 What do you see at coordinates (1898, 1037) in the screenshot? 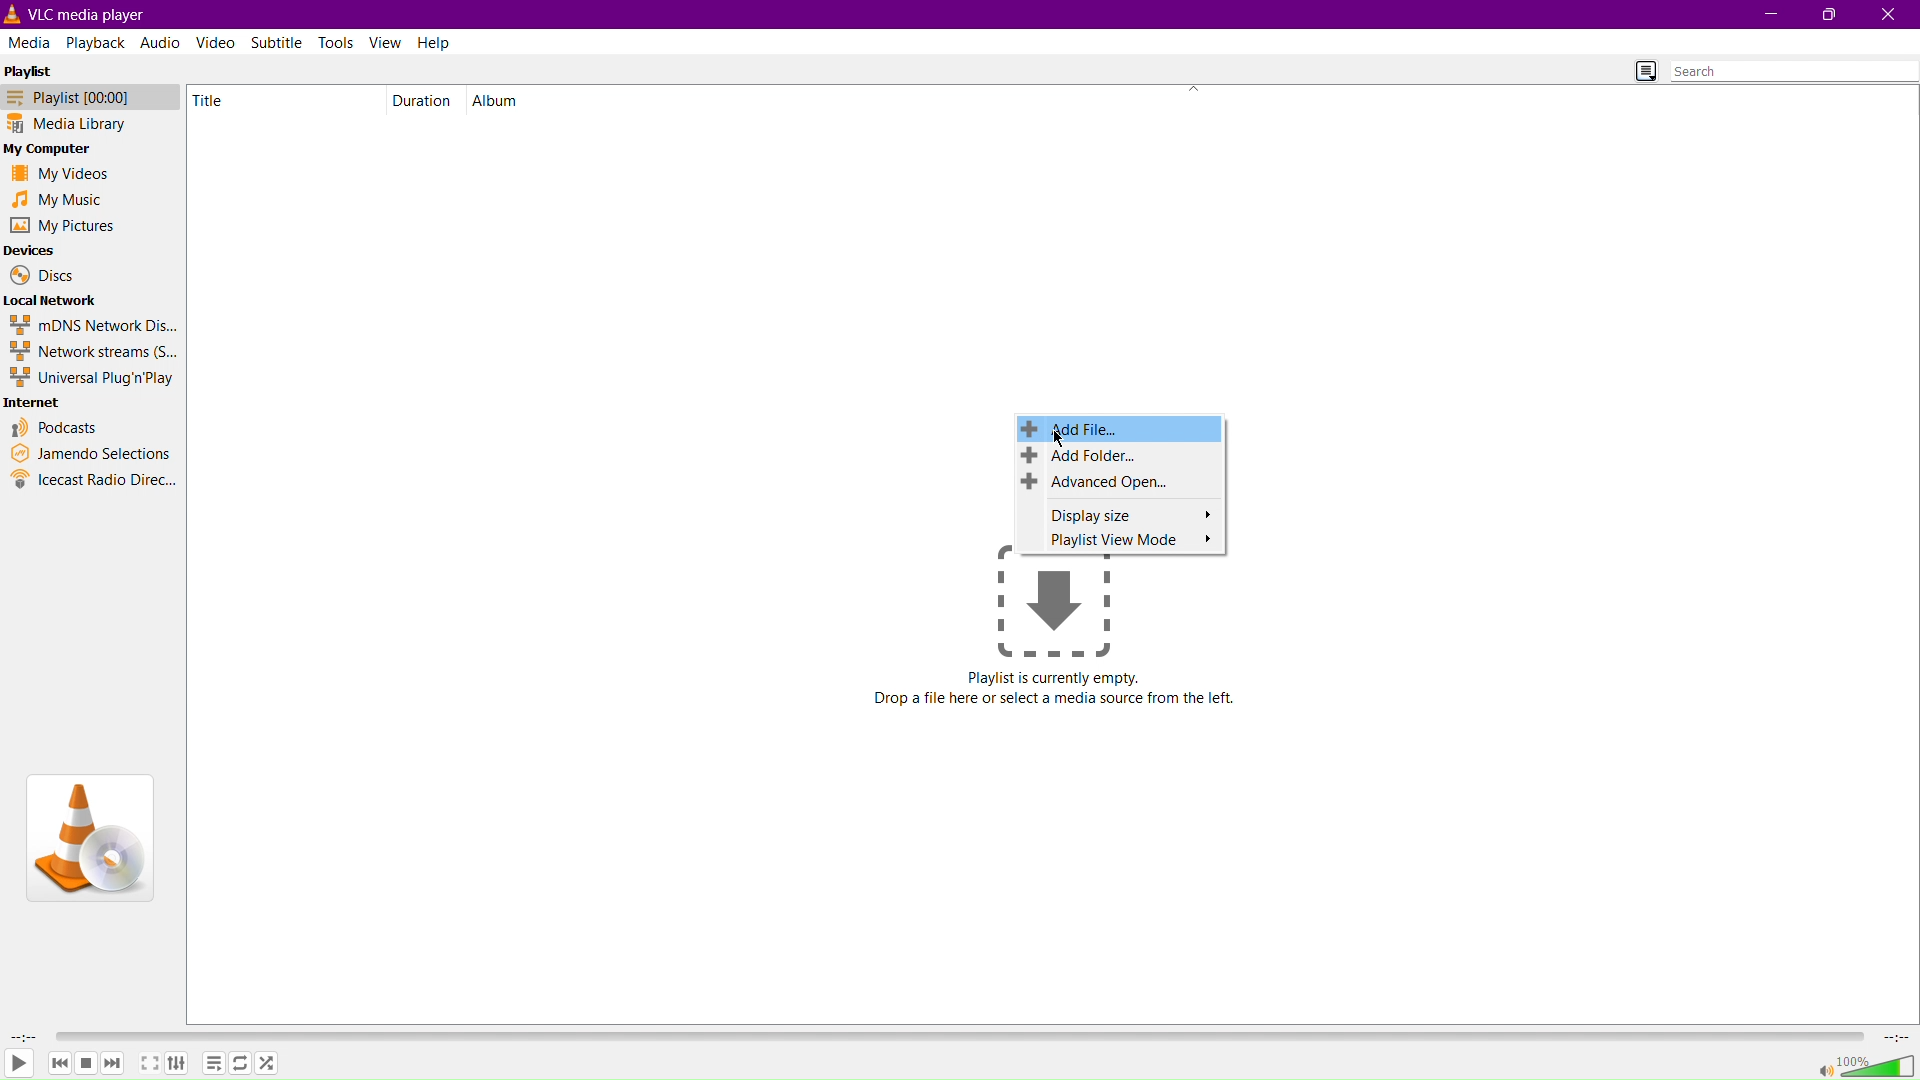
I see `Remaining time` at bounding box center [1898, 1037].